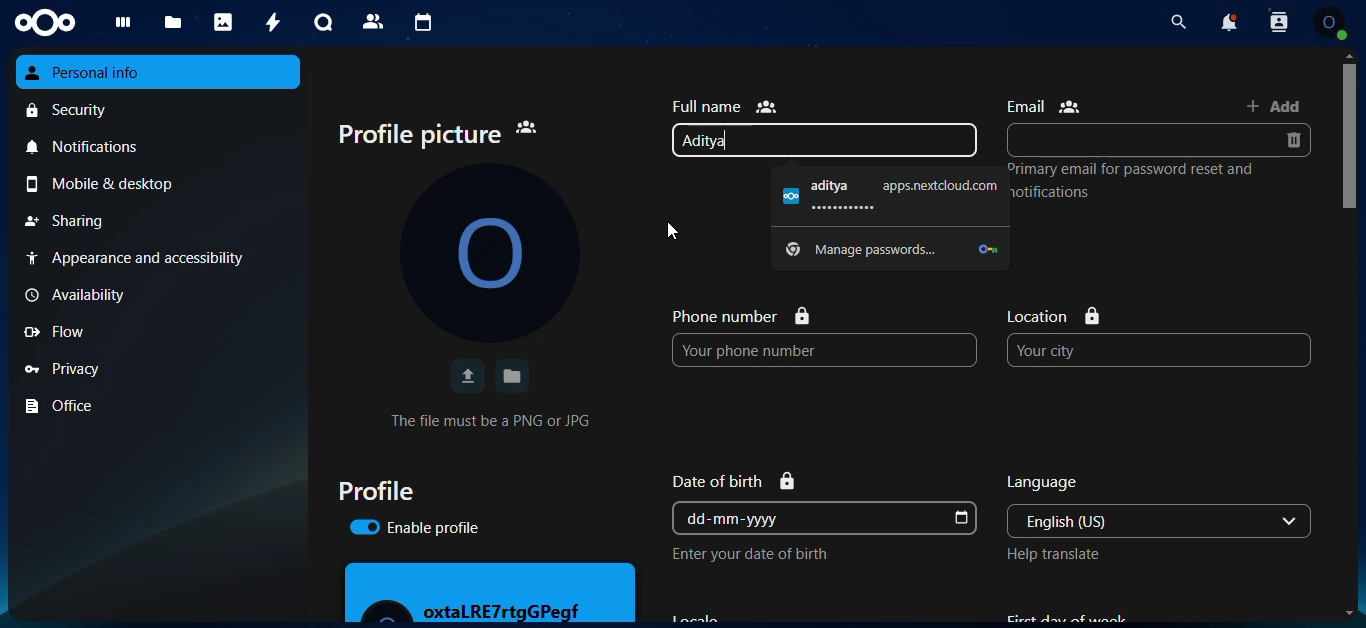  What do you see at coordinates (809, 518) in the screenshot?
I see `dd-mm-yyyy` at bounding box center [809, 518].